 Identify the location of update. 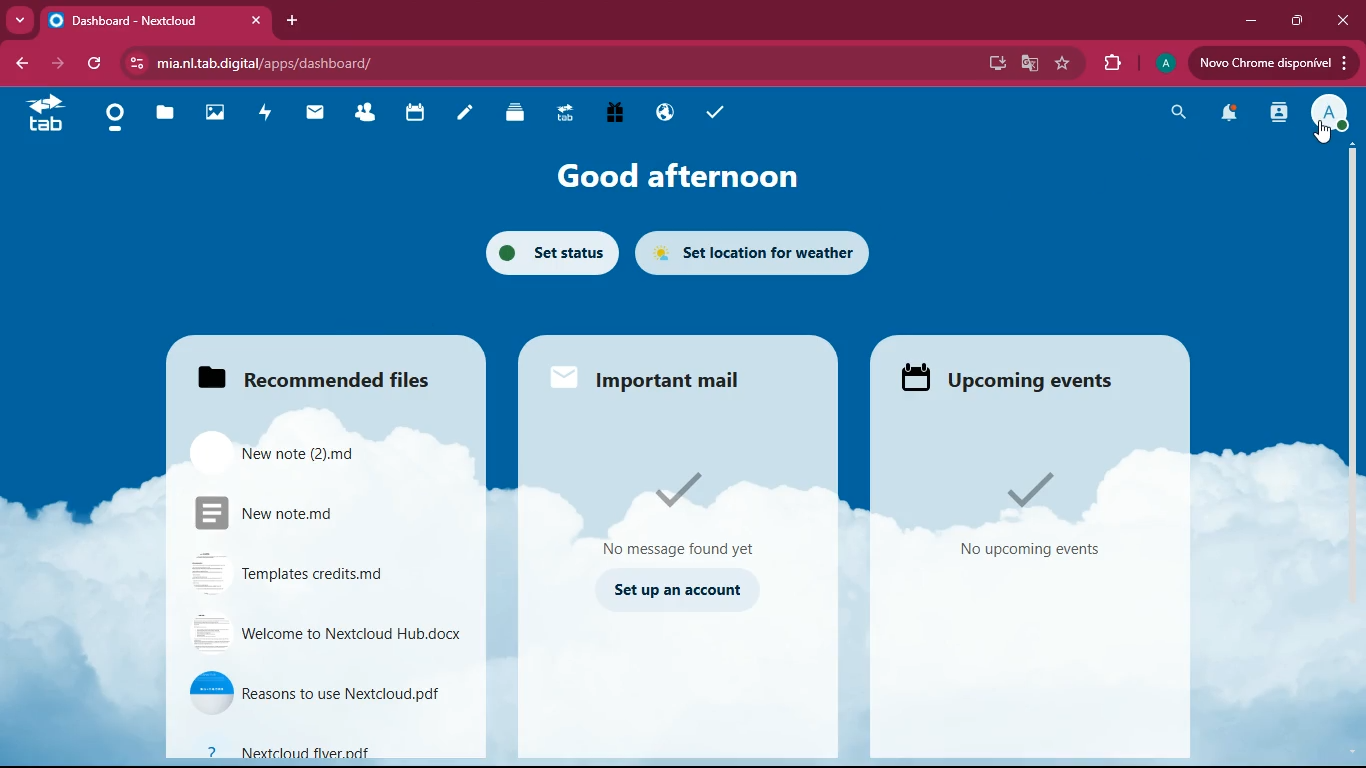
(1272, 64).